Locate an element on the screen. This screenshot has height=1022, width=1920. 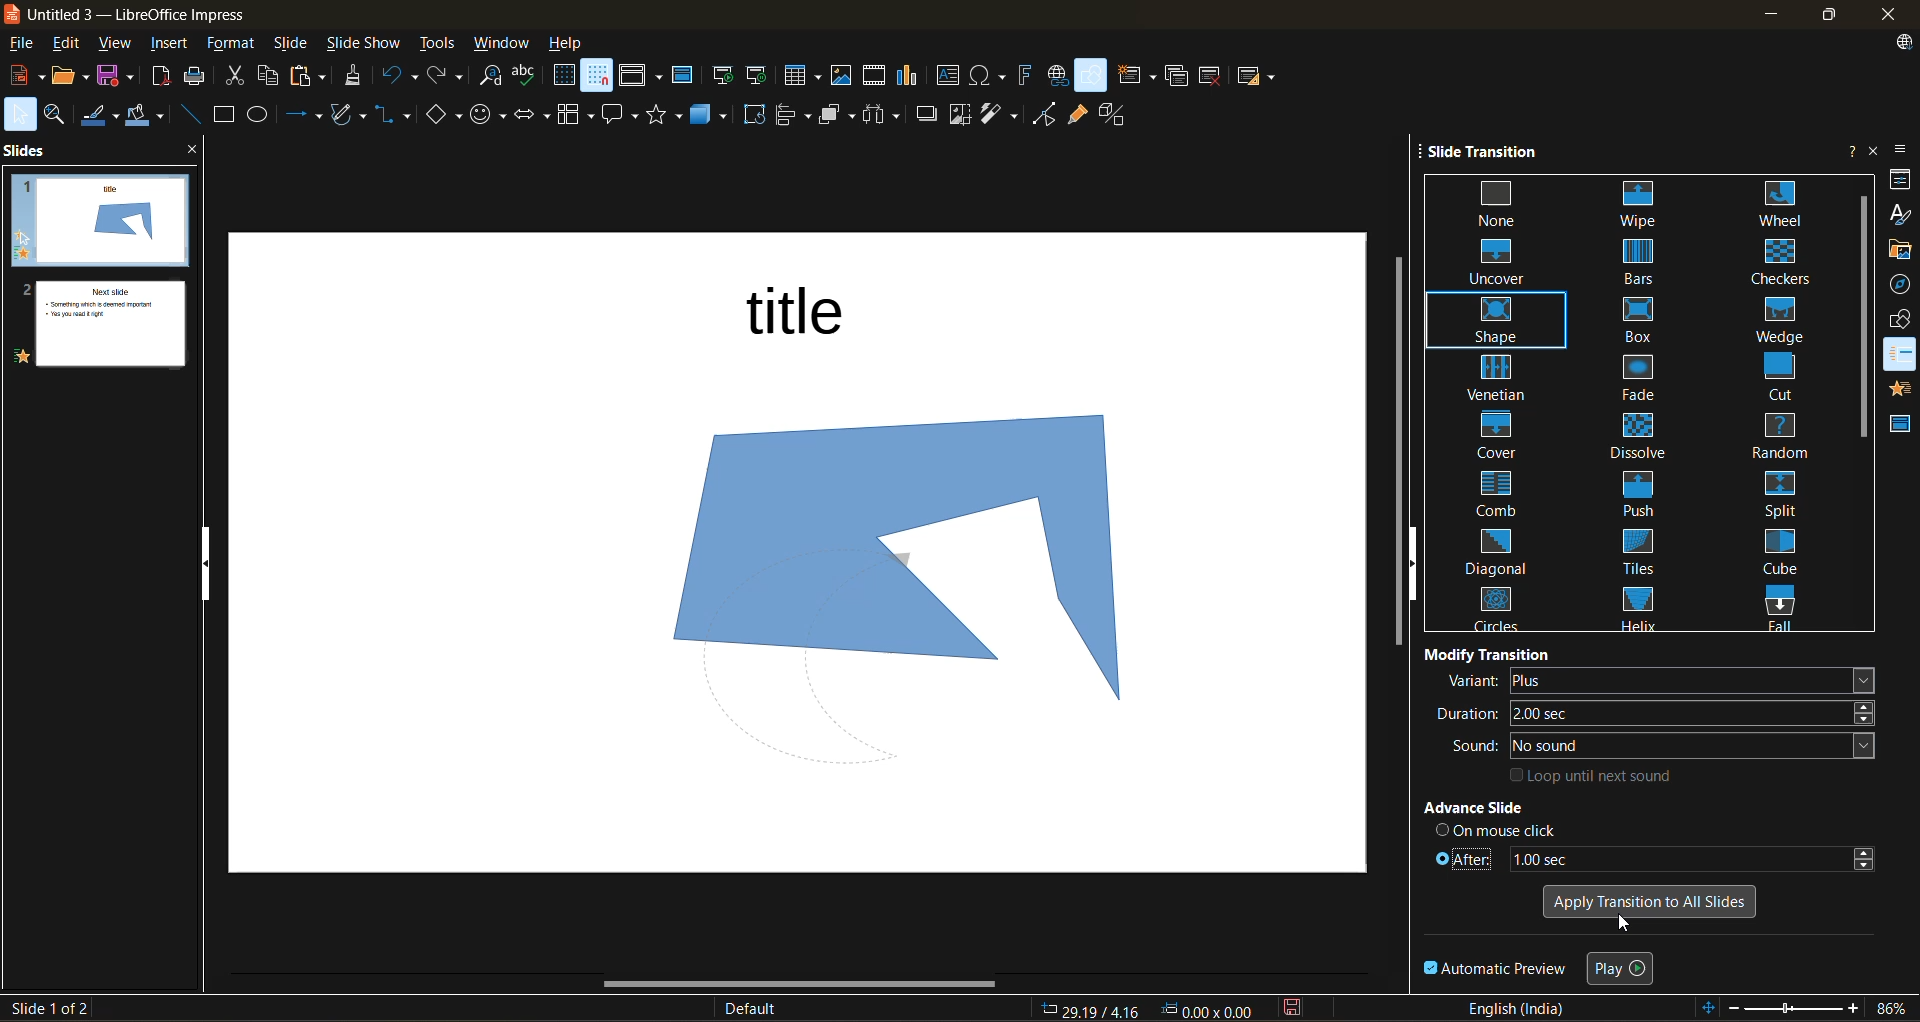
automatic preview is located at coordinates (1497, 970).